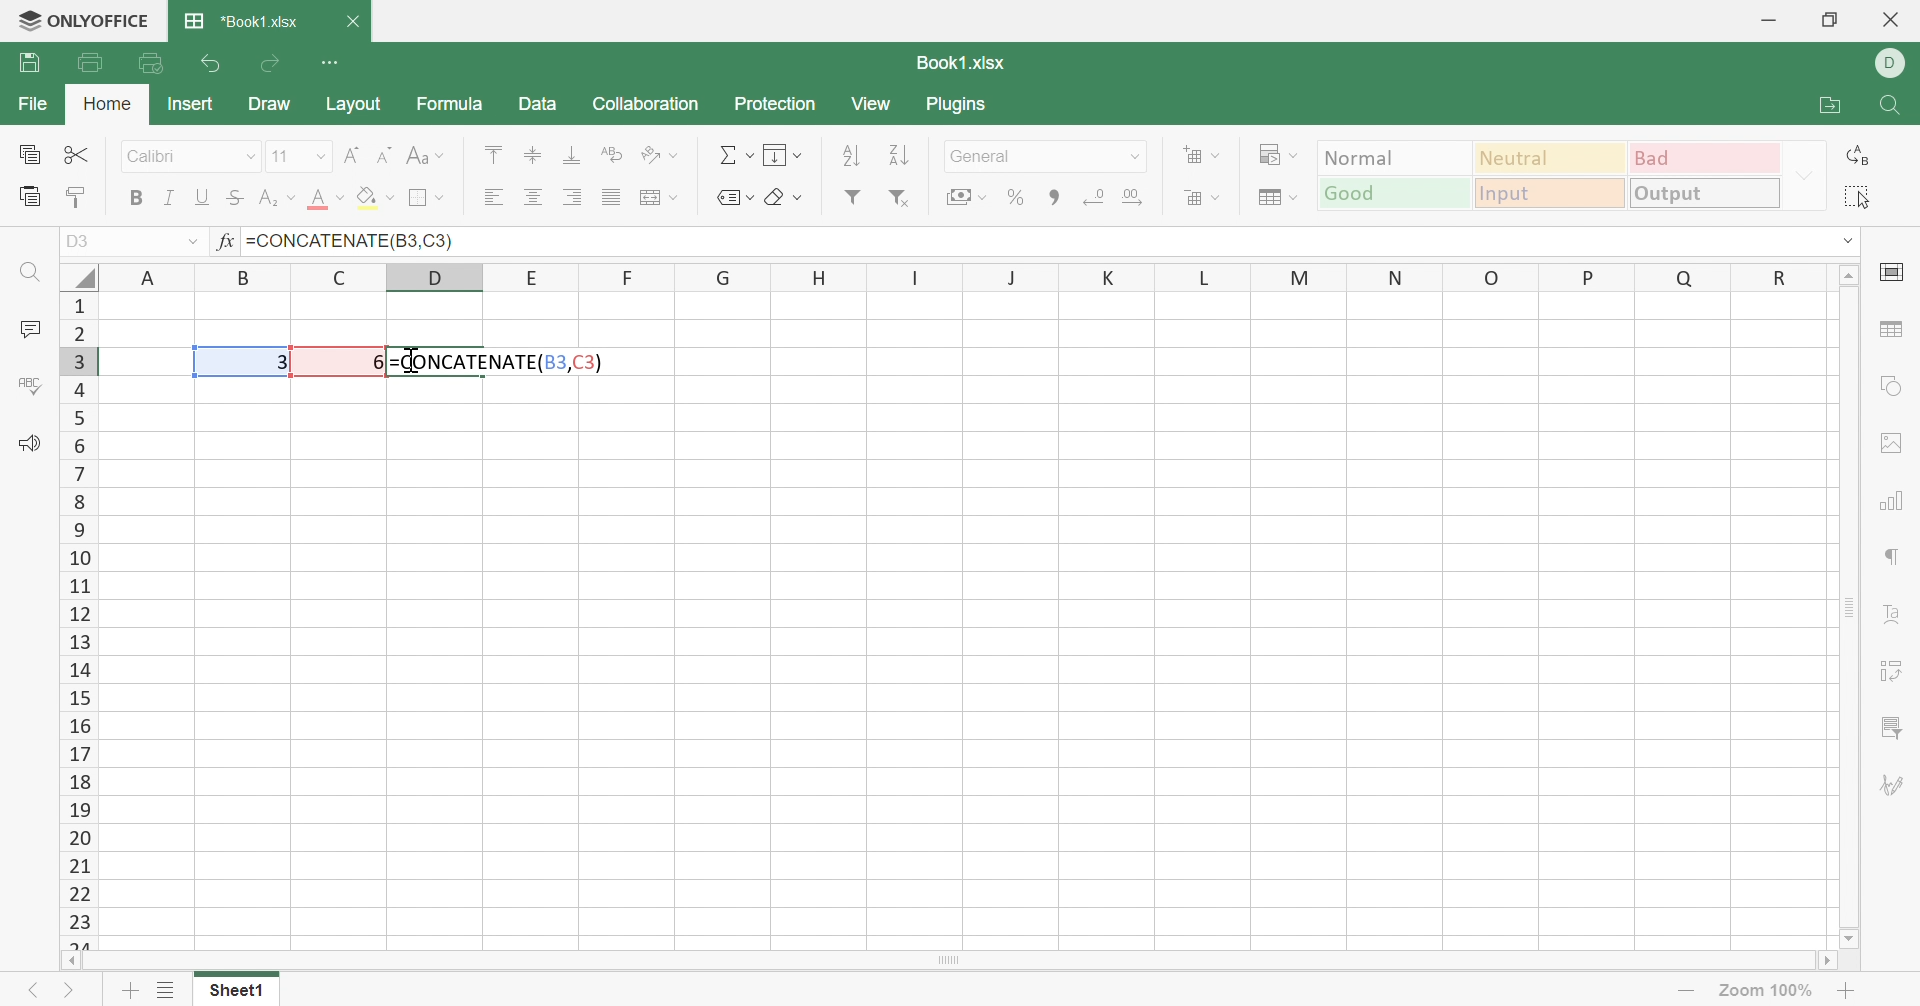 This screenshot has height=1006, width=1920. Describe the element at coordinates (280, 361) in the screenshot. I see `3` at that location.